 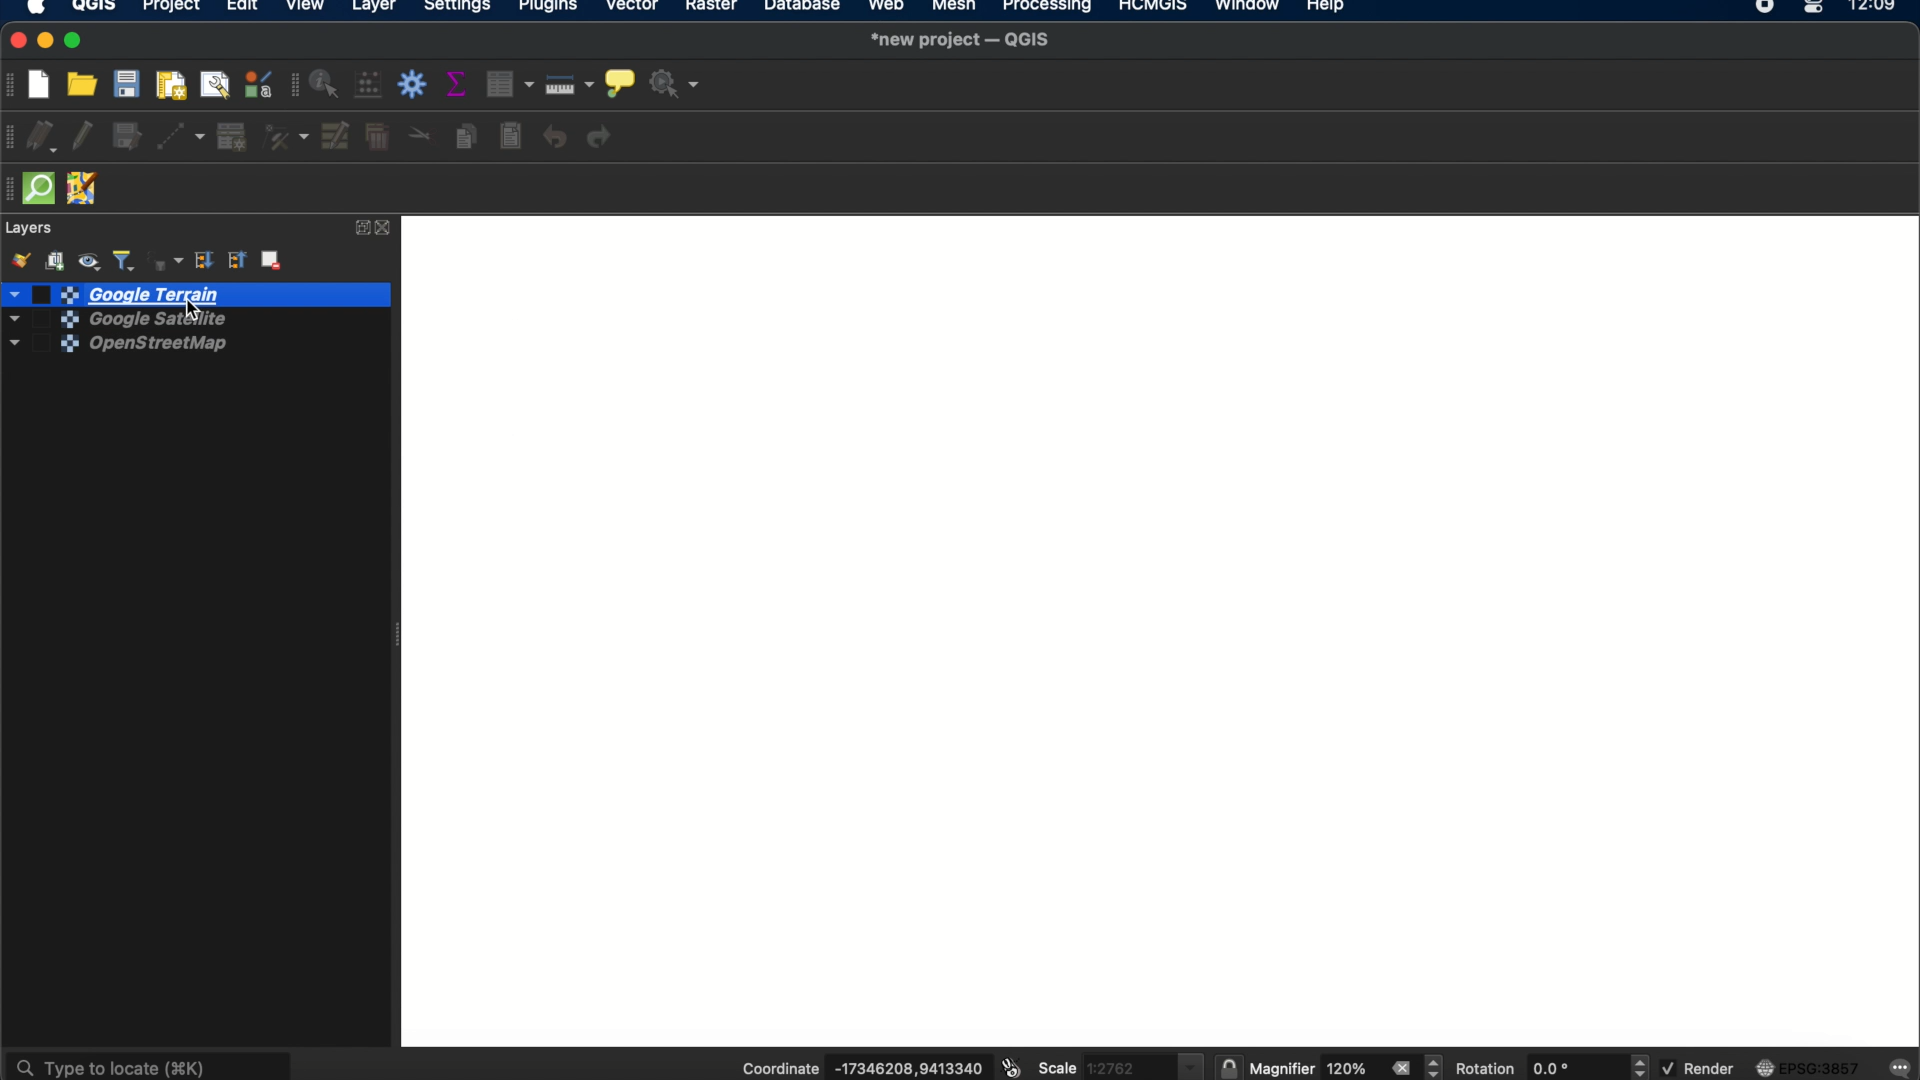 I want to click on show layout manager, so click(x=218, y=84).